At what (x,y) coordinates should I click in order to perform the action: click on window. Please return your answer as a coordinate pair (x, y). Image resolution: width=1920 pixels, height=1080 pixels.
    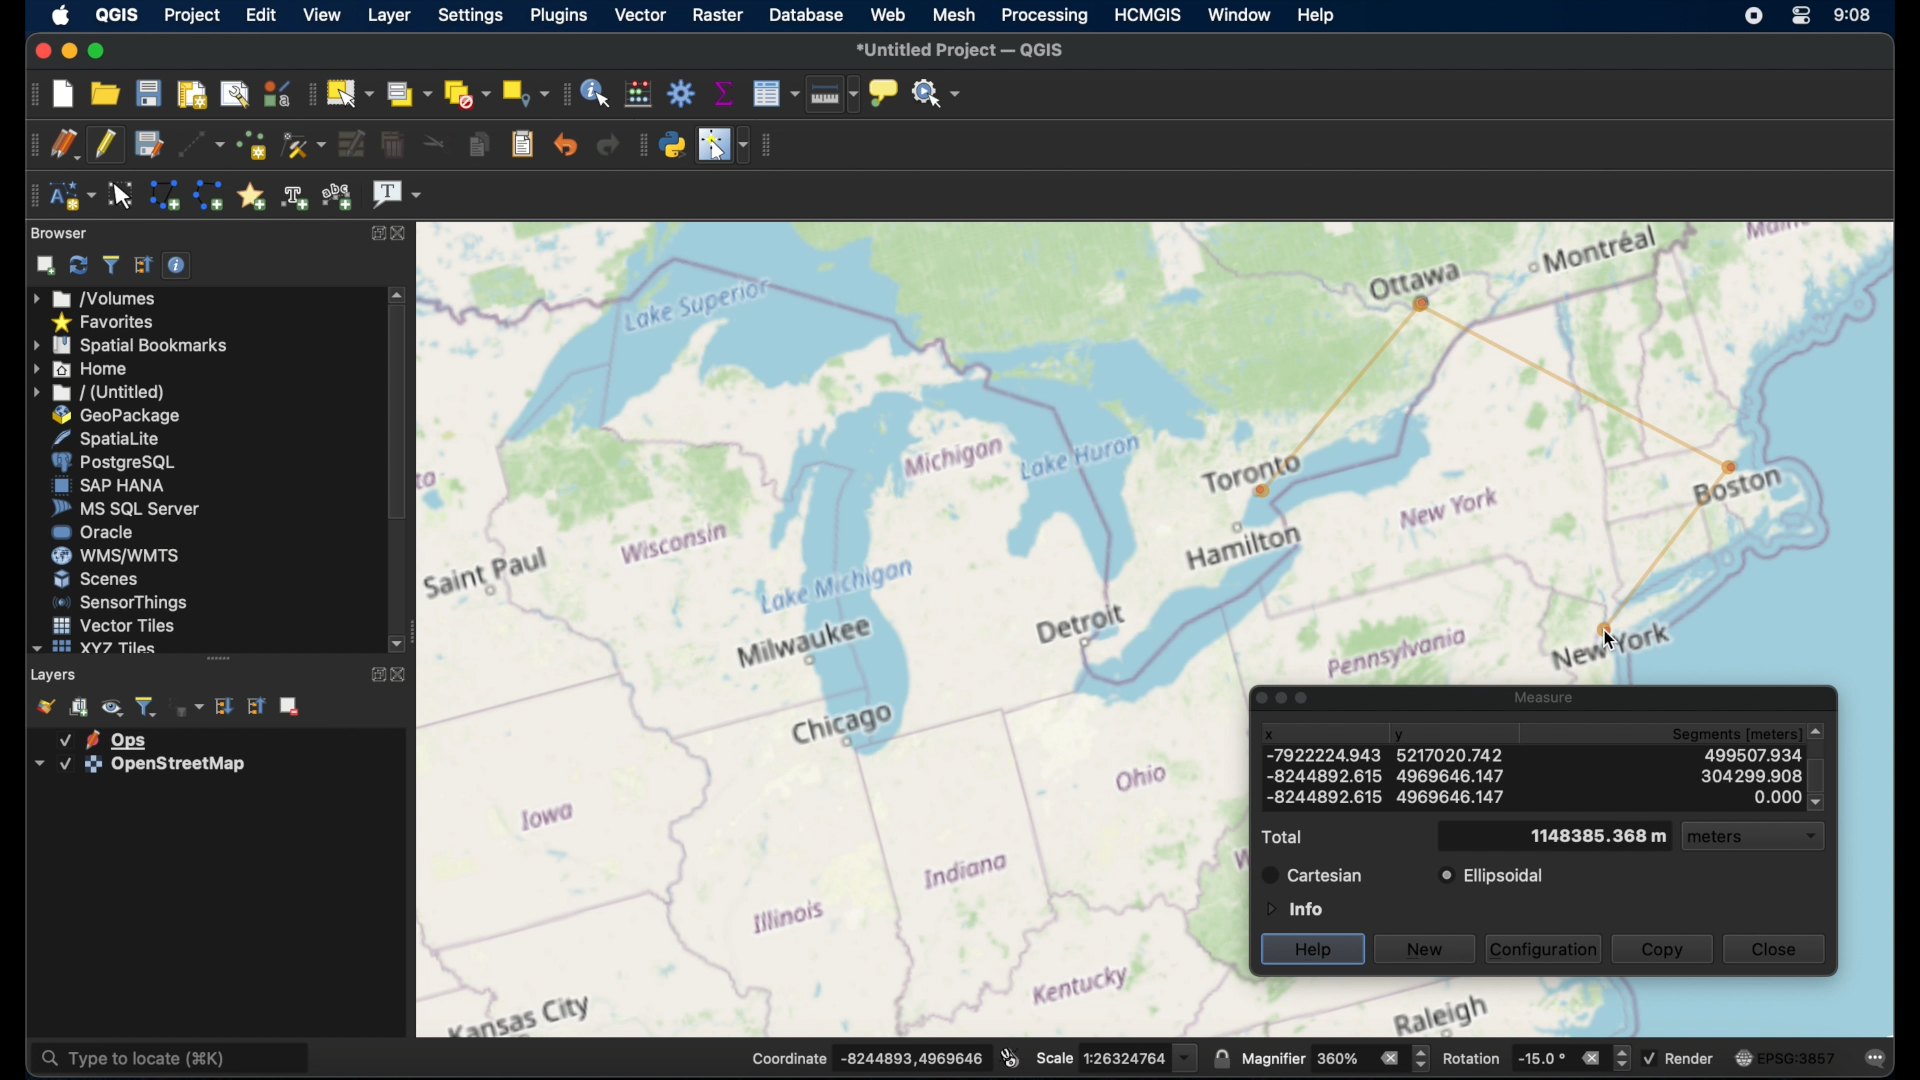
    Looking at the image, I should click on (1241, 13).